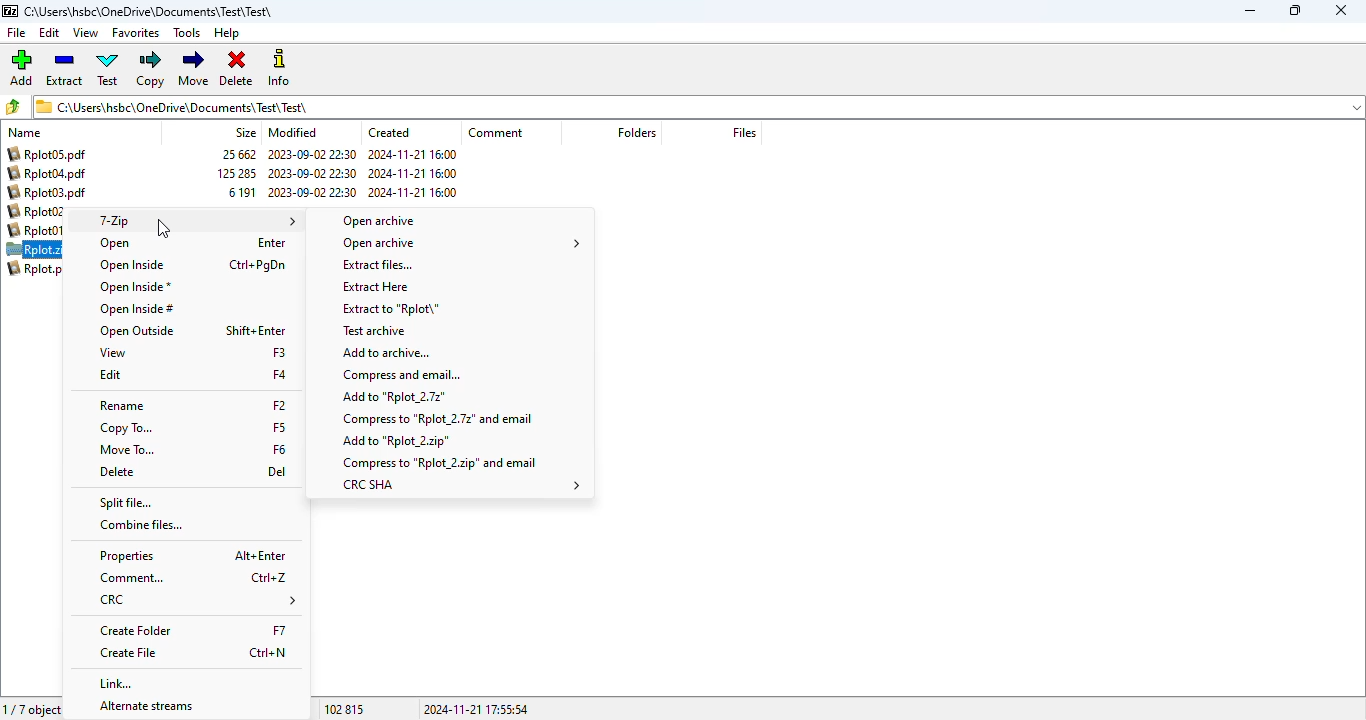 The image size is (1366, 720). I want to click on 1/7 object(s) selected, so click(34, 709).